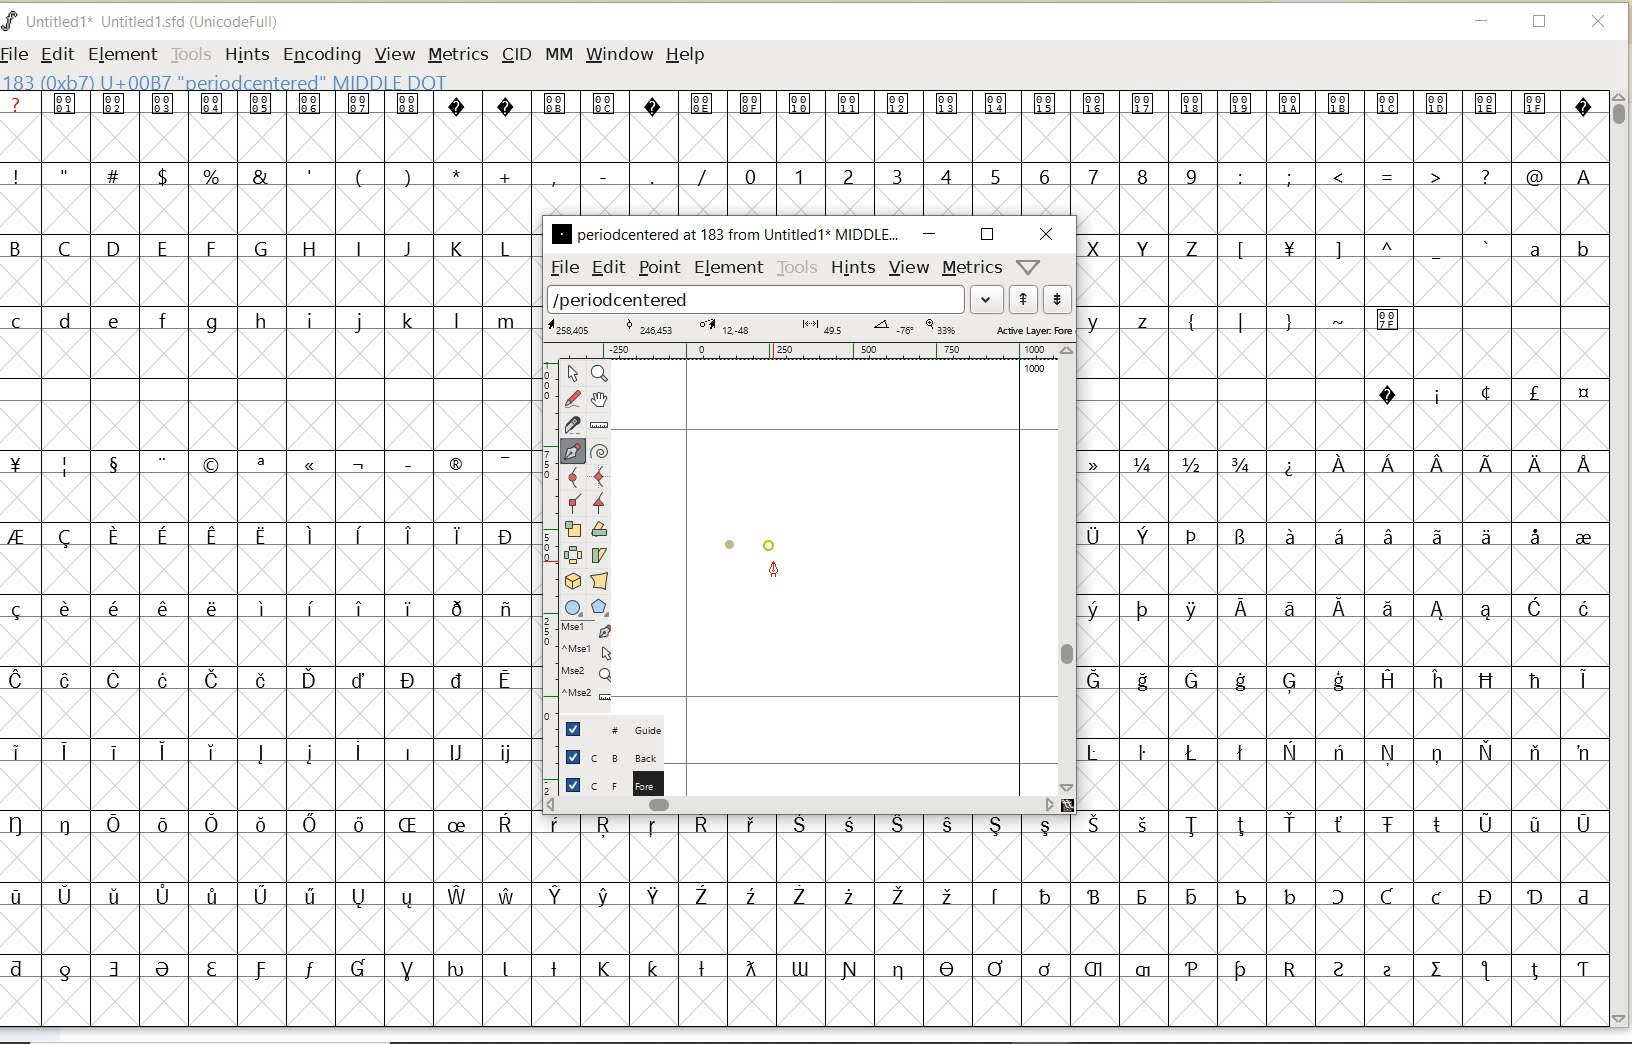 The image size is (1632, 1044). Describe the element at coordinates (599, 449) in the screenshot. I see `change whether spiro is active or not` at that location.